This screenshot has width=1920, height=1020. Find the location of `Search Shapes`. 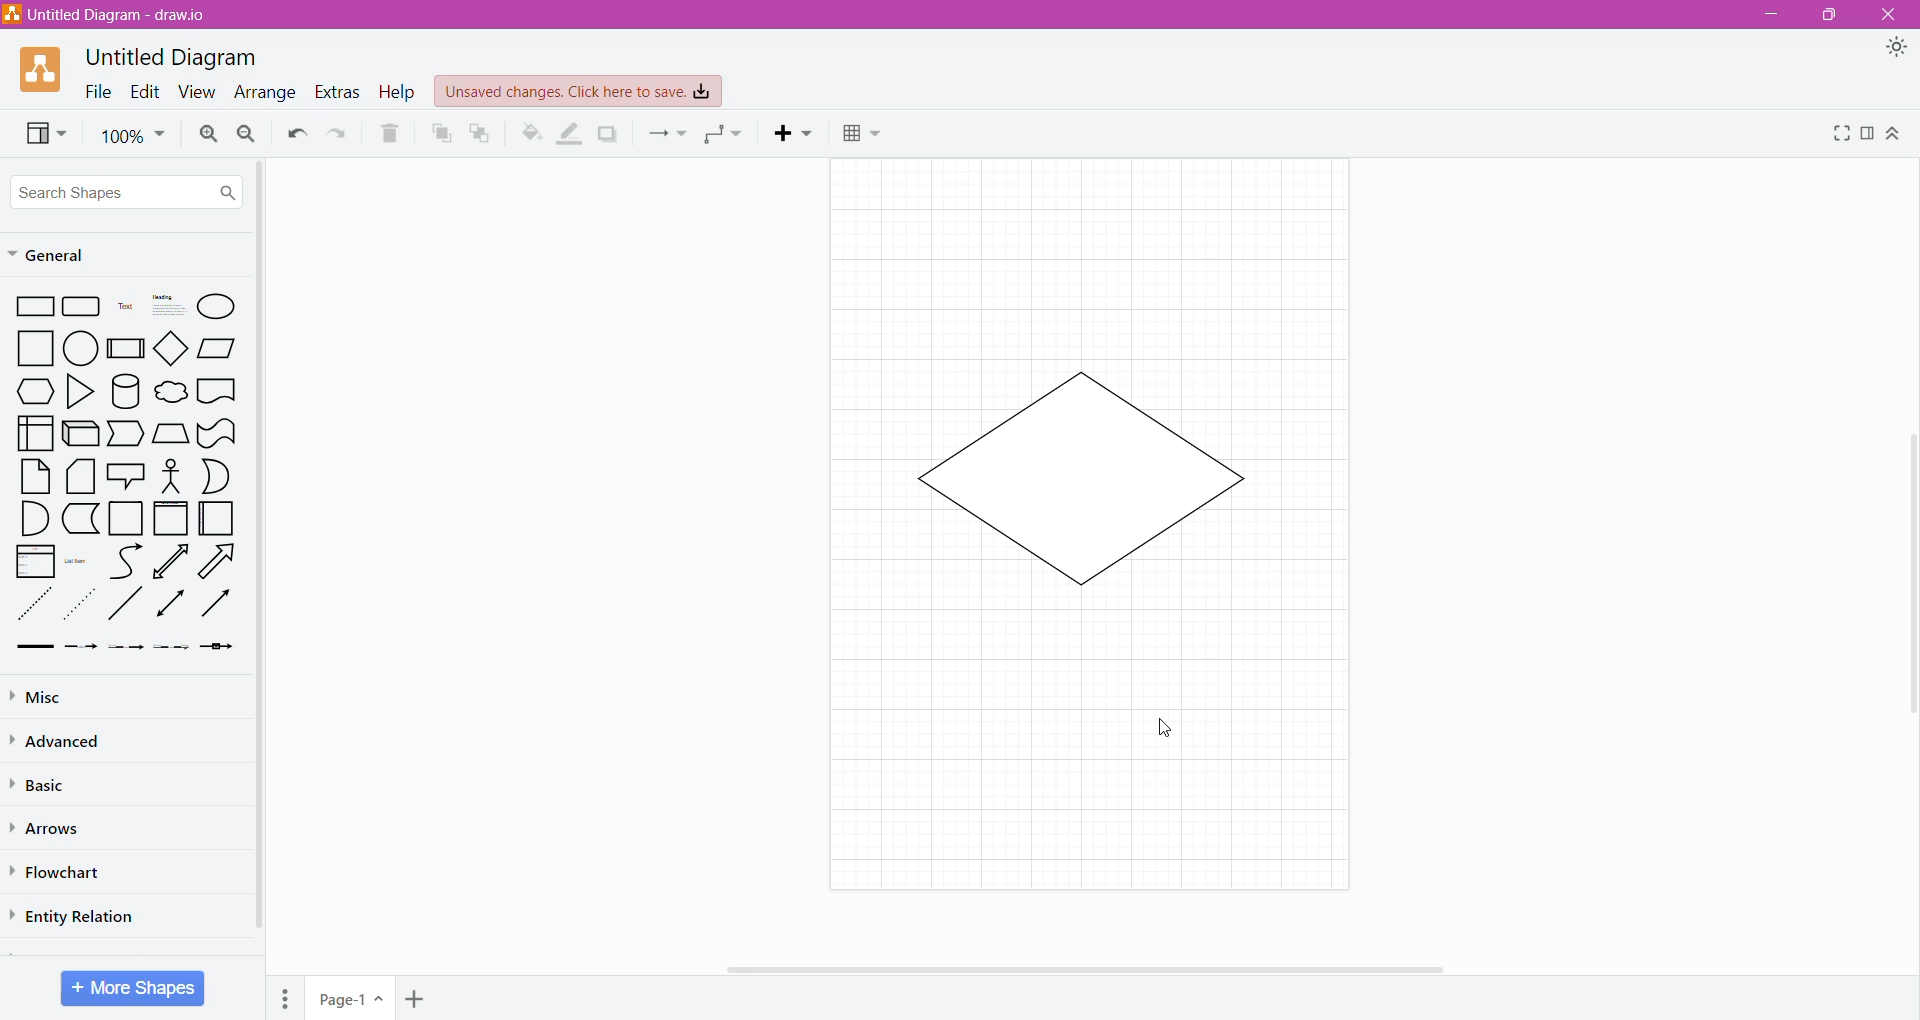

Search Shapes is located at coordinates (128, 189).